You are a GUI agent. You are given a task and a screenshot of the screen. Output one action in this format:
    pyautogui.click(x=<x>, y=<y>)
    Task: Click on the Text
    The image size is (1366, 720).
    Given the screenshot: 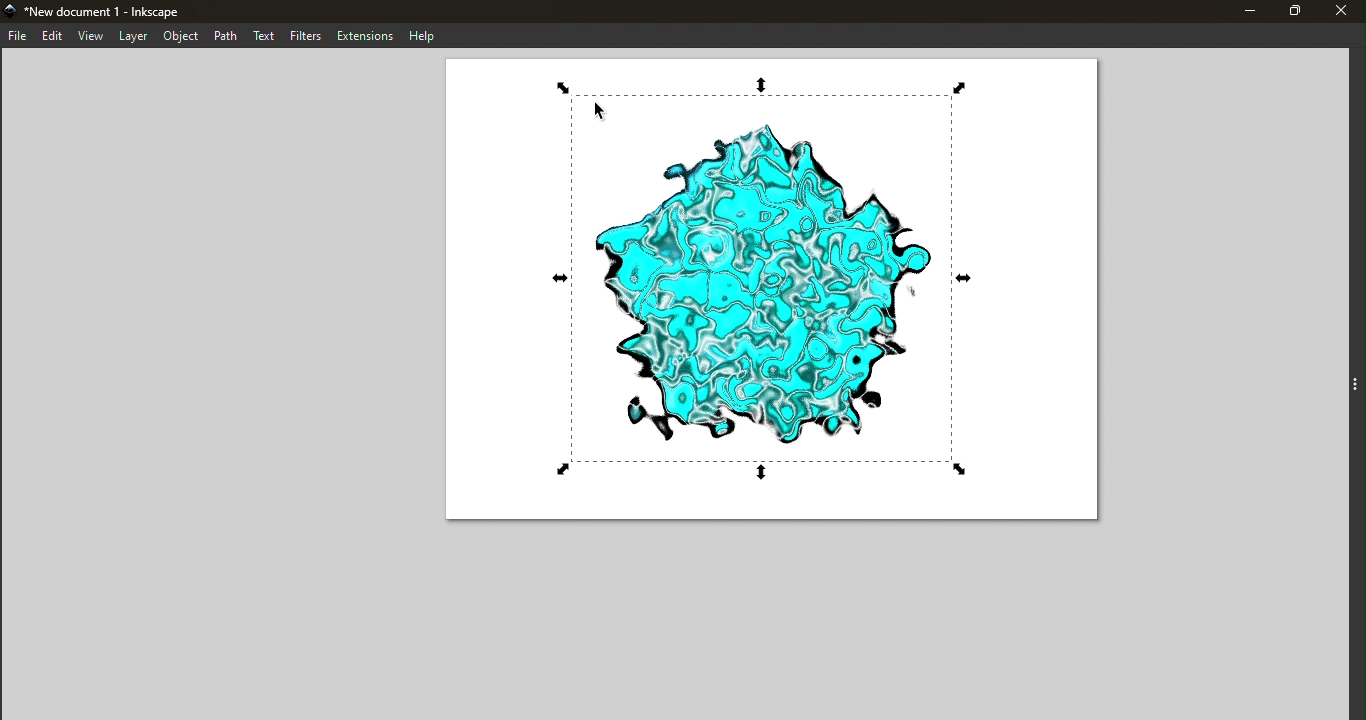 What is the action you would take?
    pyautogui.click(x=265, y=37)
    